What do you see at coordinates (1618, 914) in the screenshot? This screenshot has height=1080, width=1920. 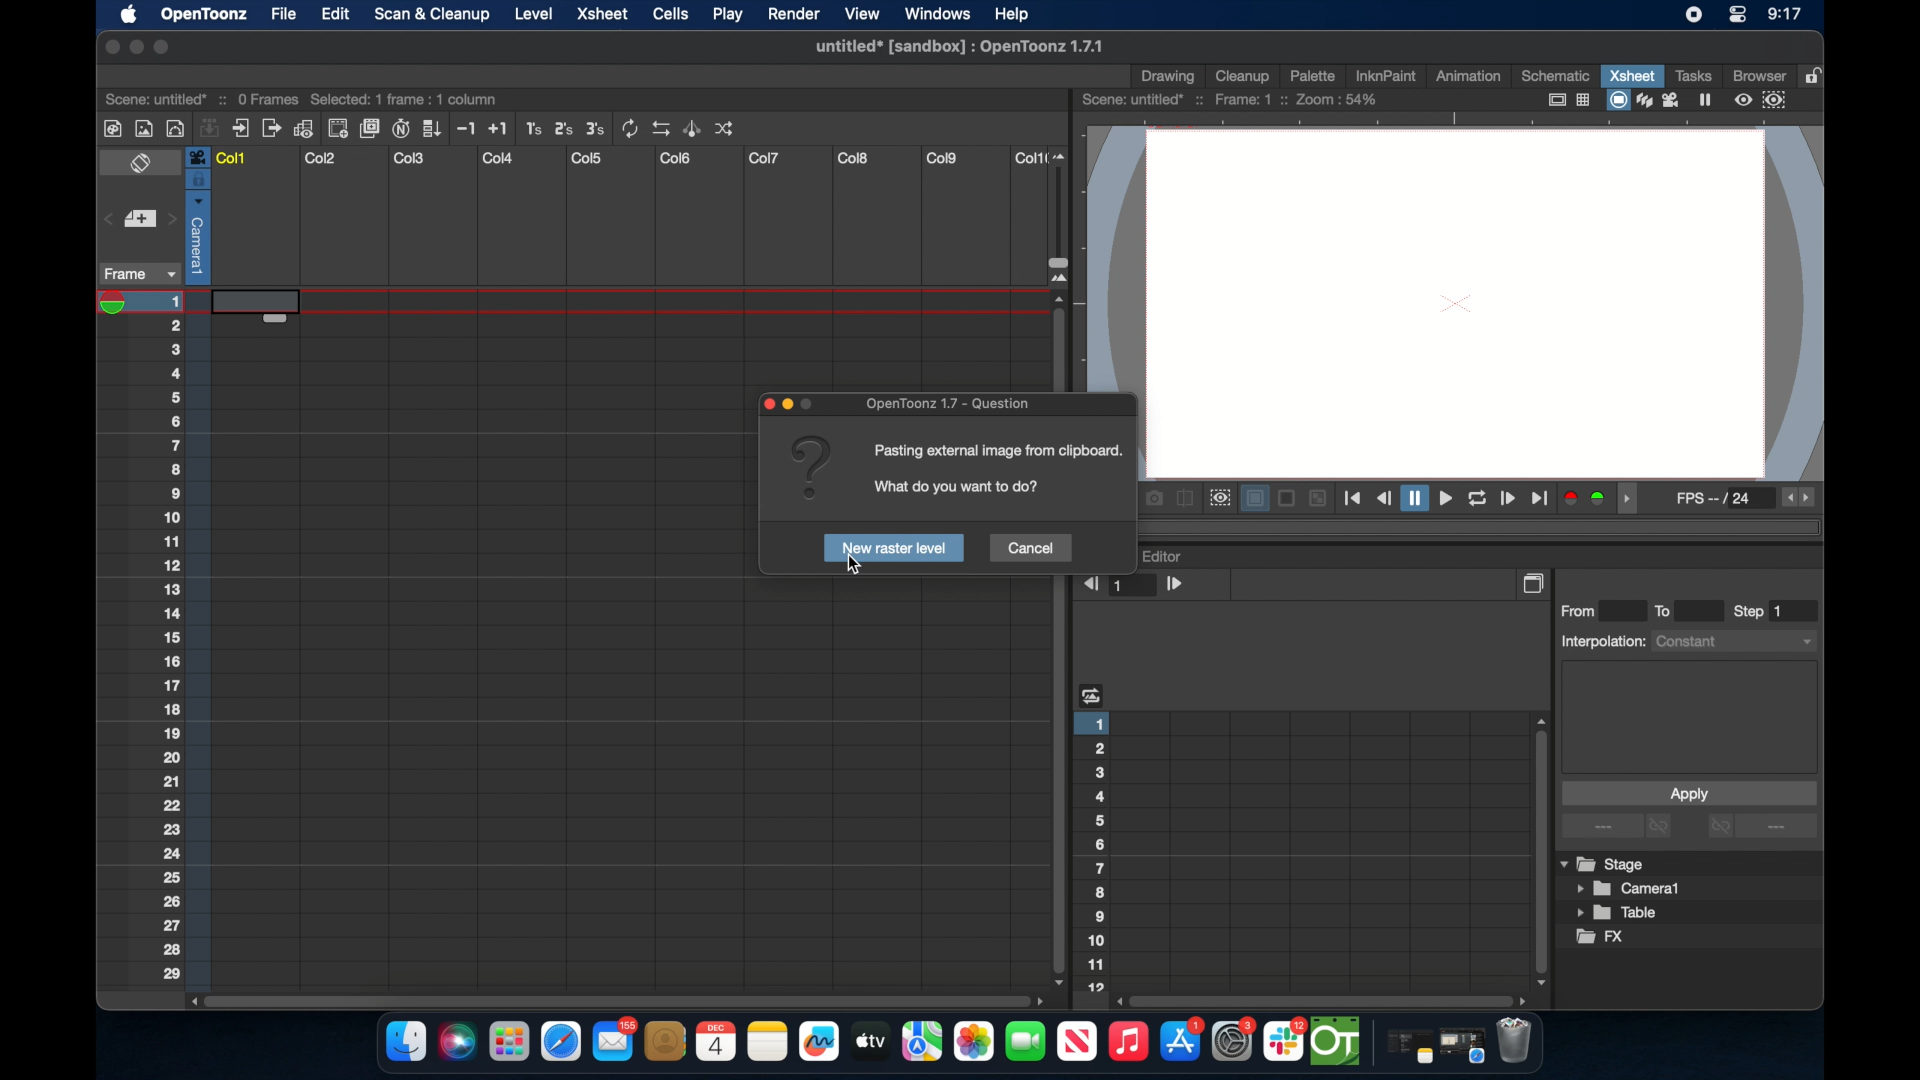 I see `table` at bounding box center [1618, 914].